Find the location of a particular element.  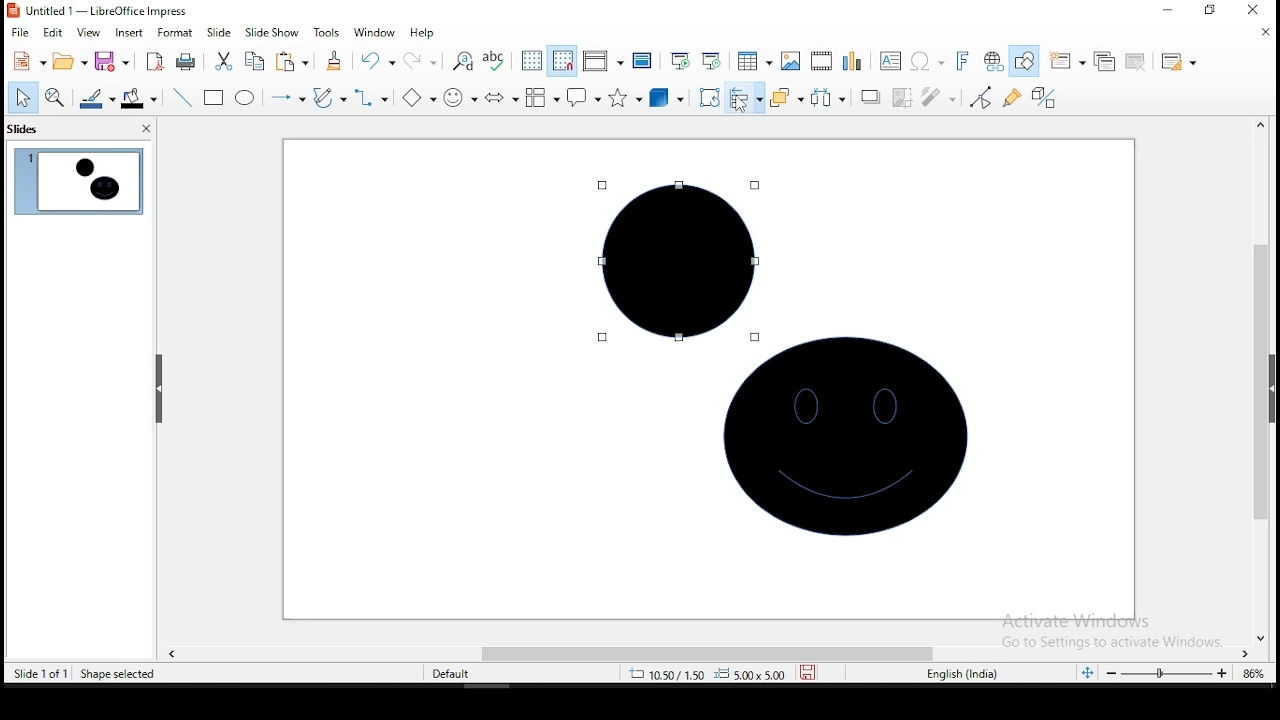

paint bucket tool is located at coordinates (139, 98).